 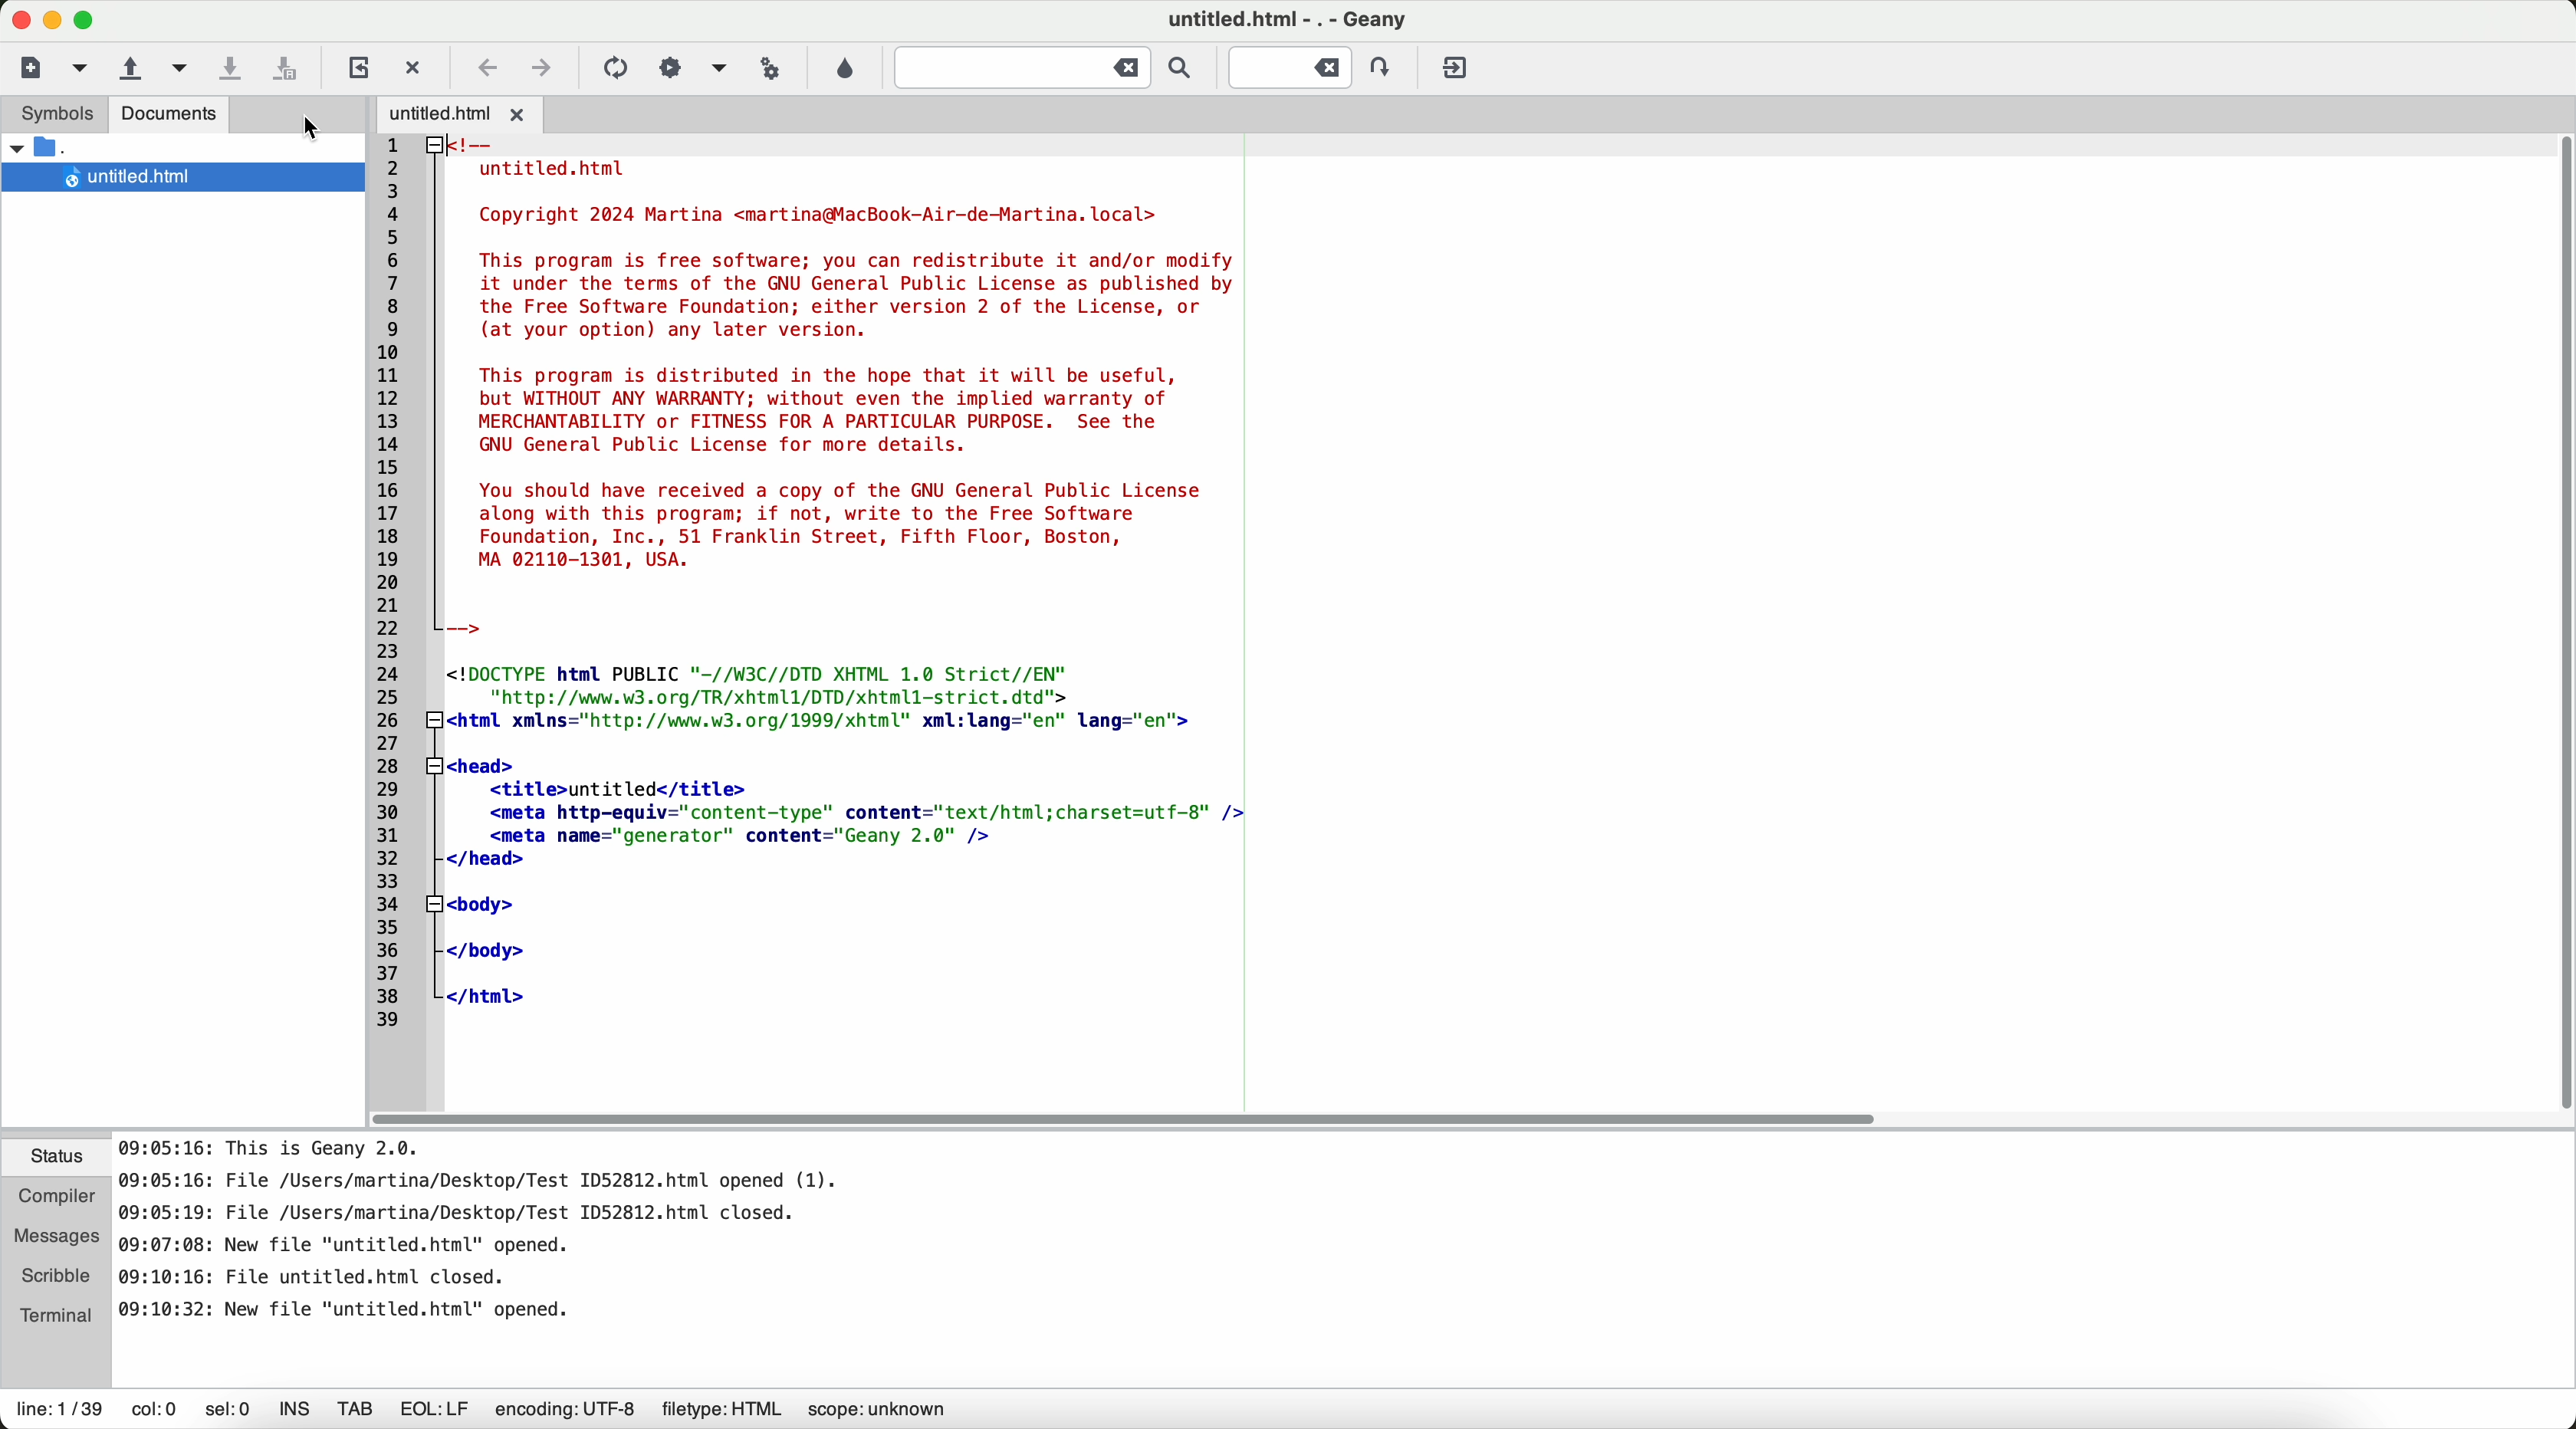 I want to click on sidebar, so click(x=185, y=669).